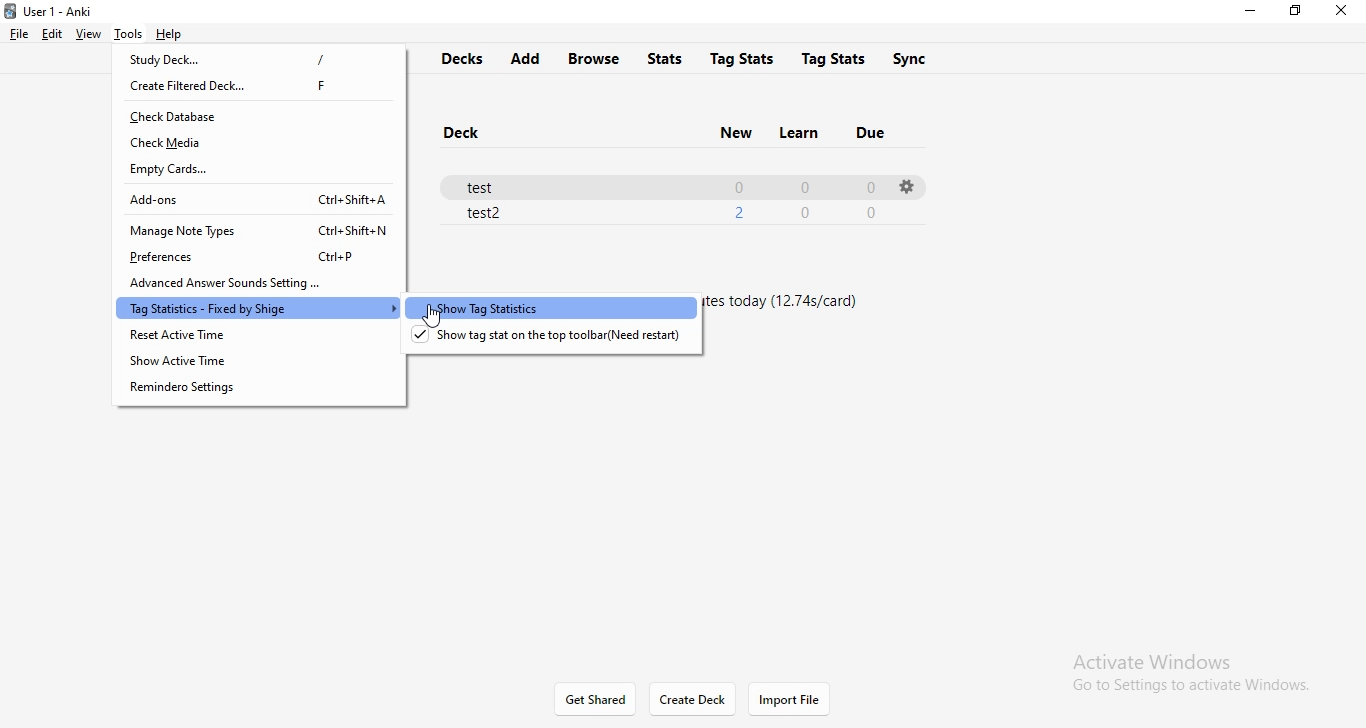  I want to click on highlighted, so click(549, 310).